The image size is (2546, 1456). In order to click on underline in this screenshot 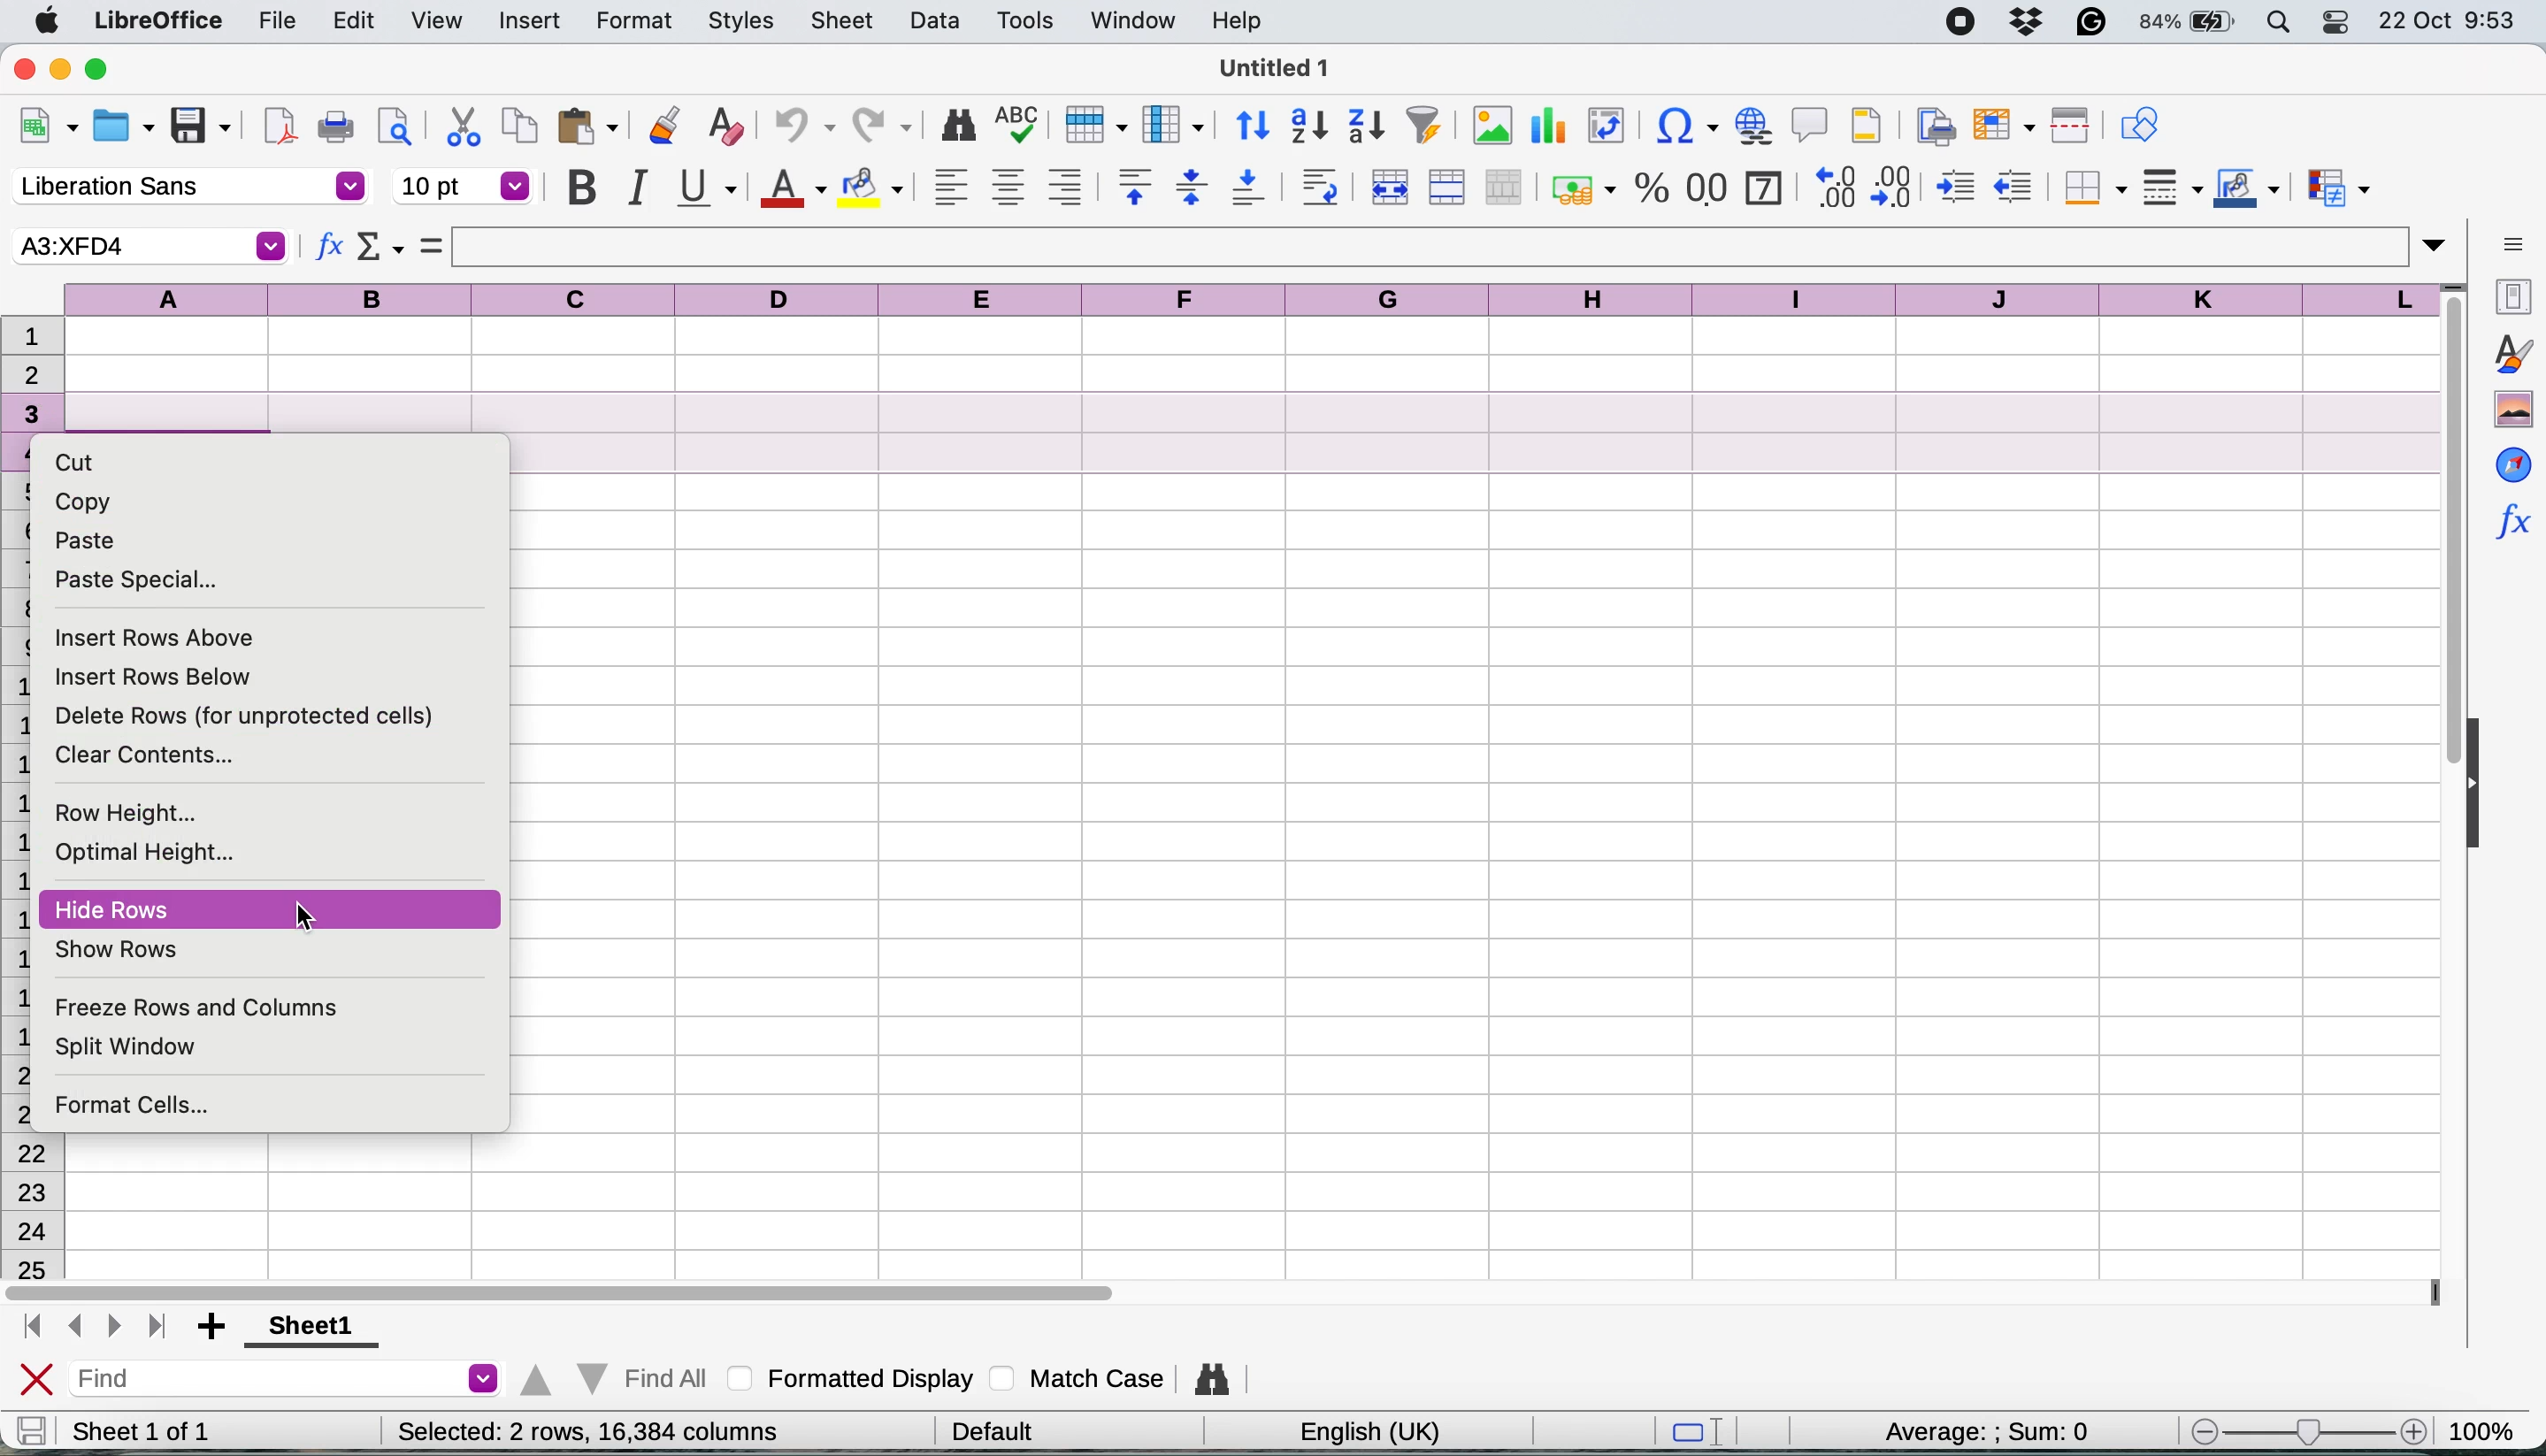, I will do `click(705, 185)`.